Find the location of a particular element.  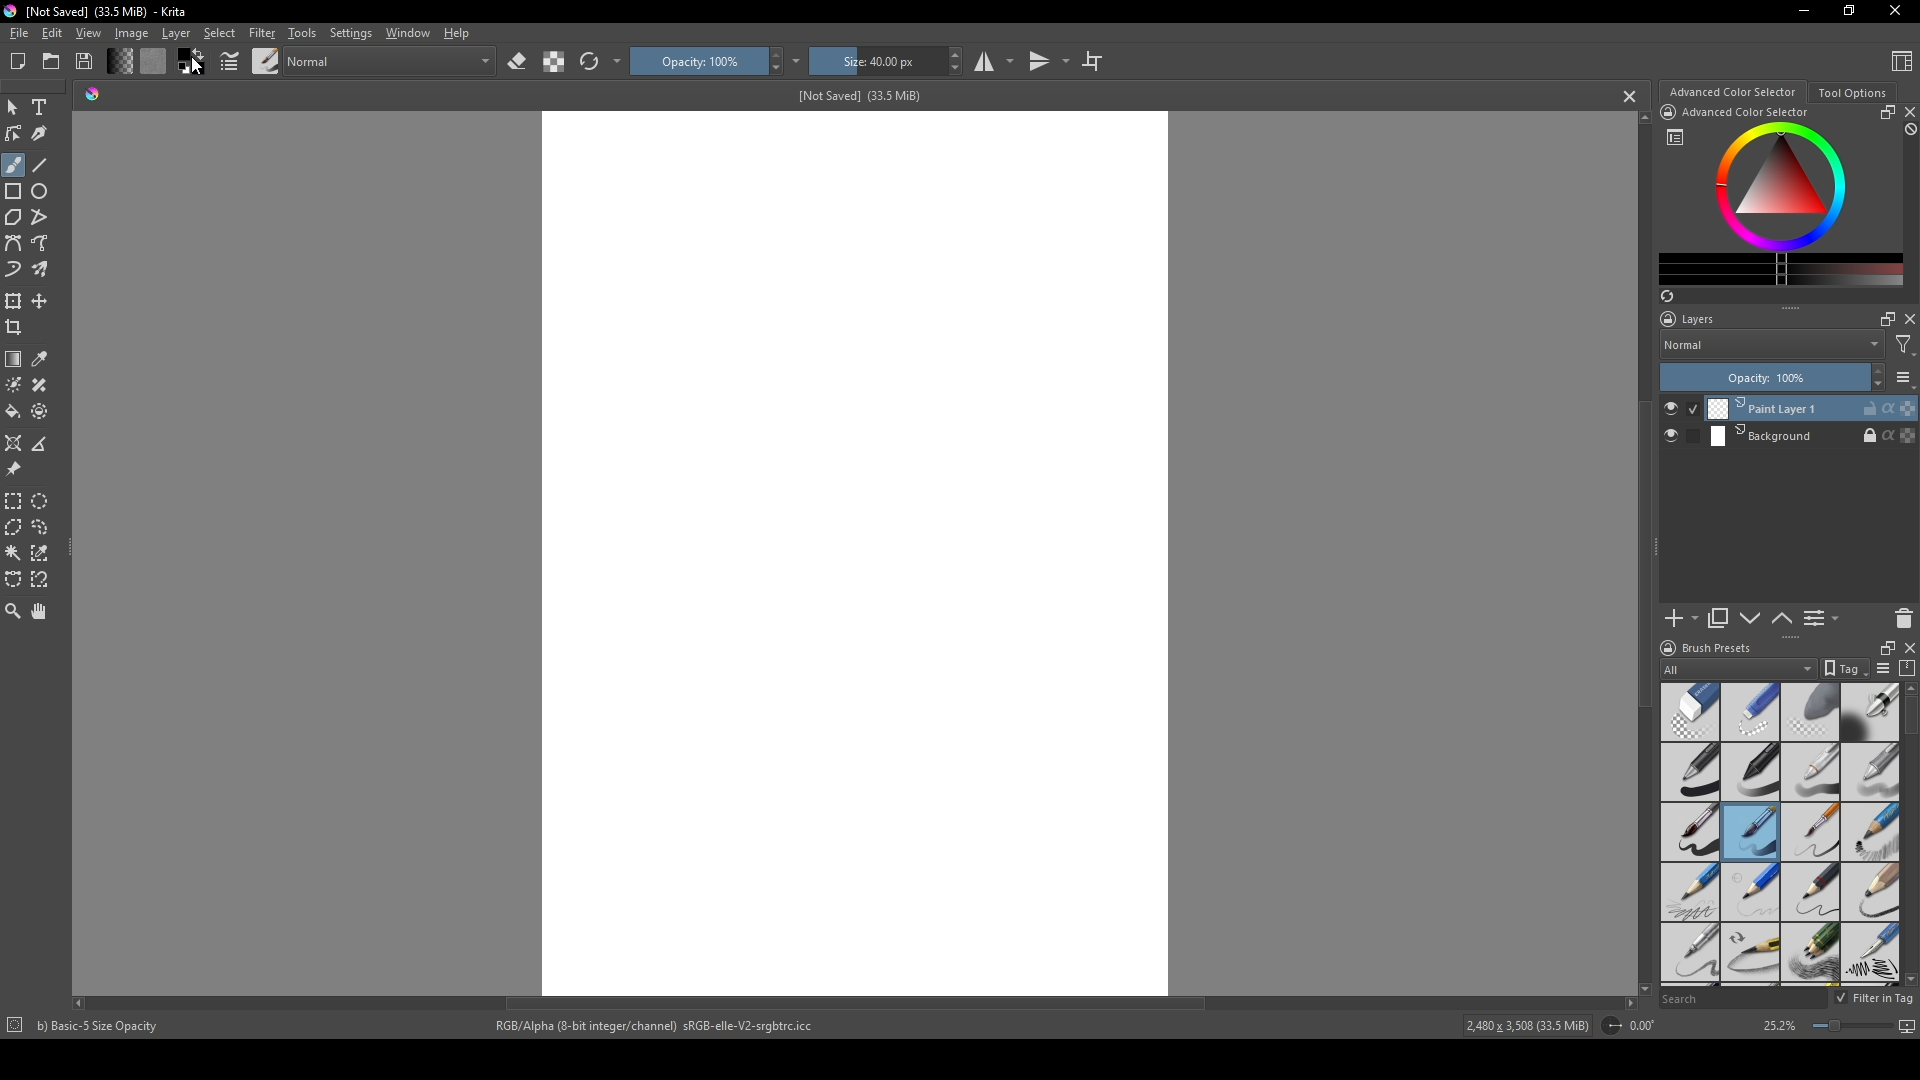

tag is located at coordinates (1843, 669).